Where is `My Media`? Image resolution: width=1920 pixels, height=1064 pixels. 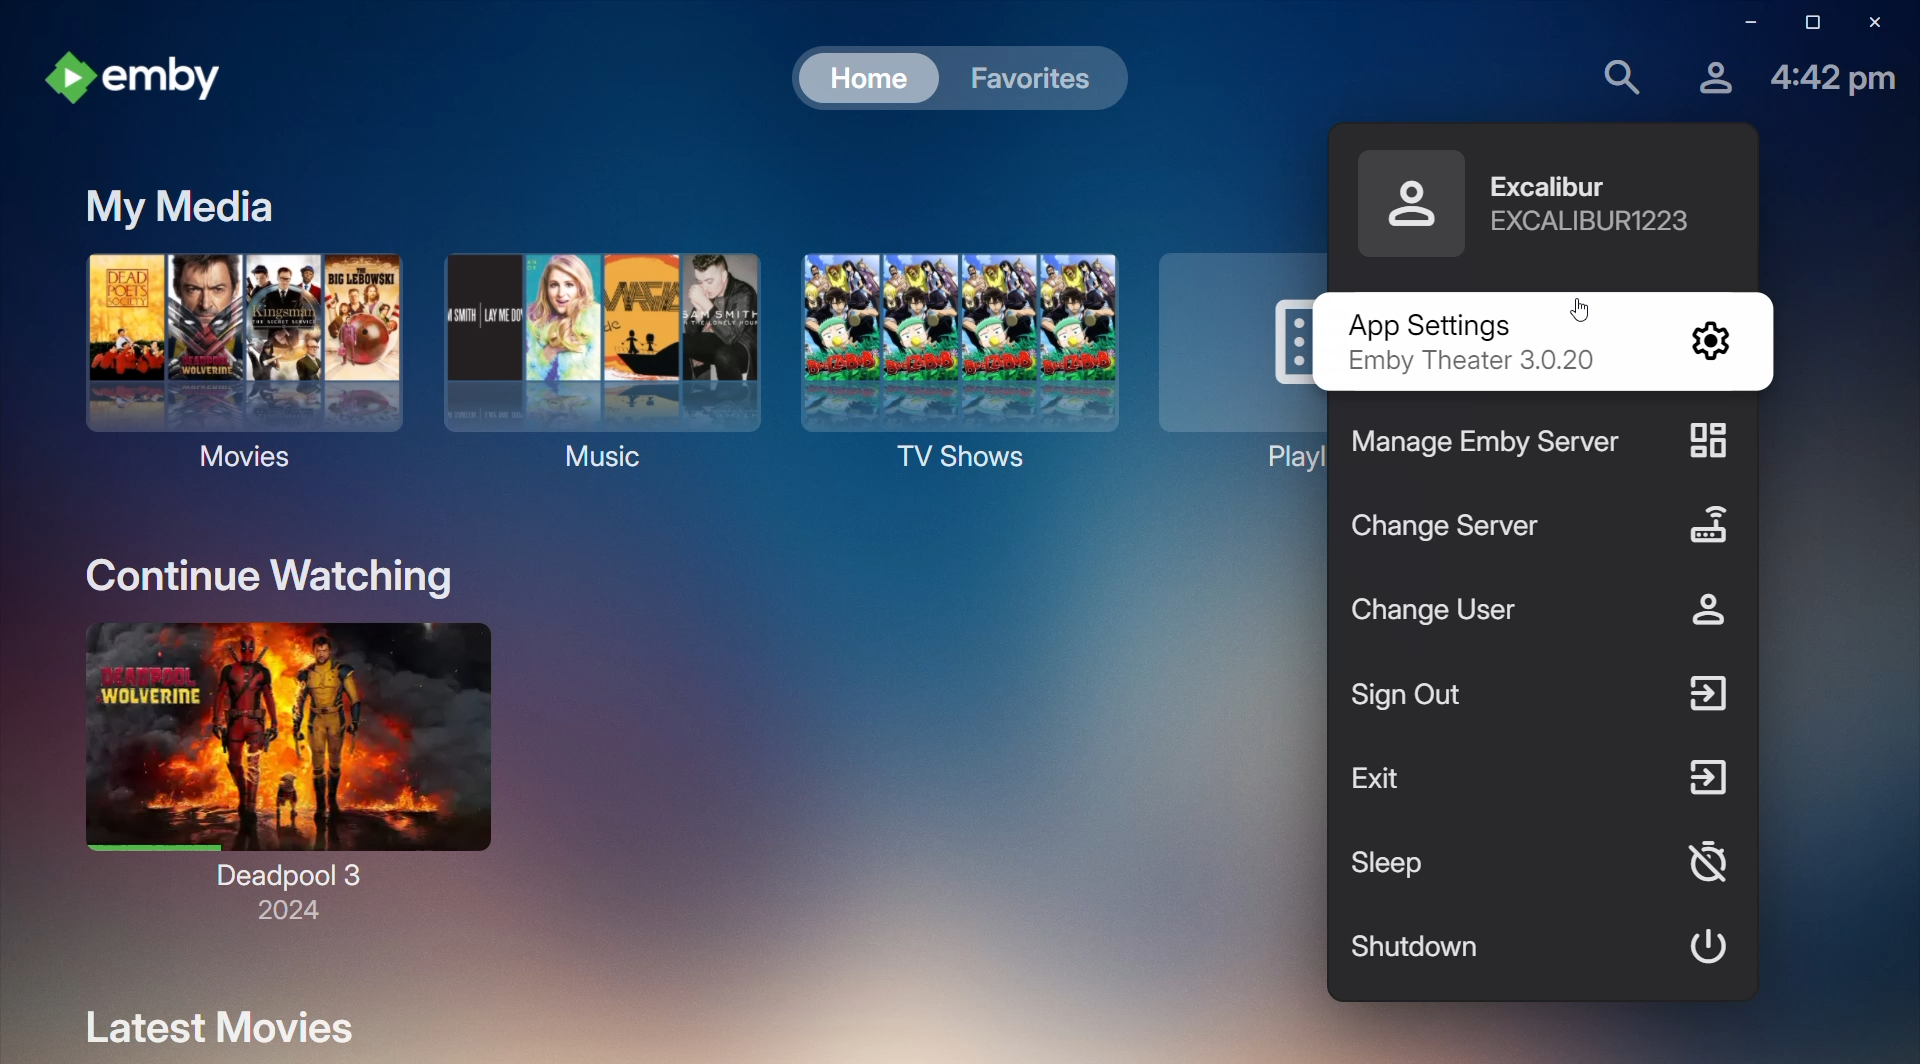 My Media is located at coordinates (174, 208).